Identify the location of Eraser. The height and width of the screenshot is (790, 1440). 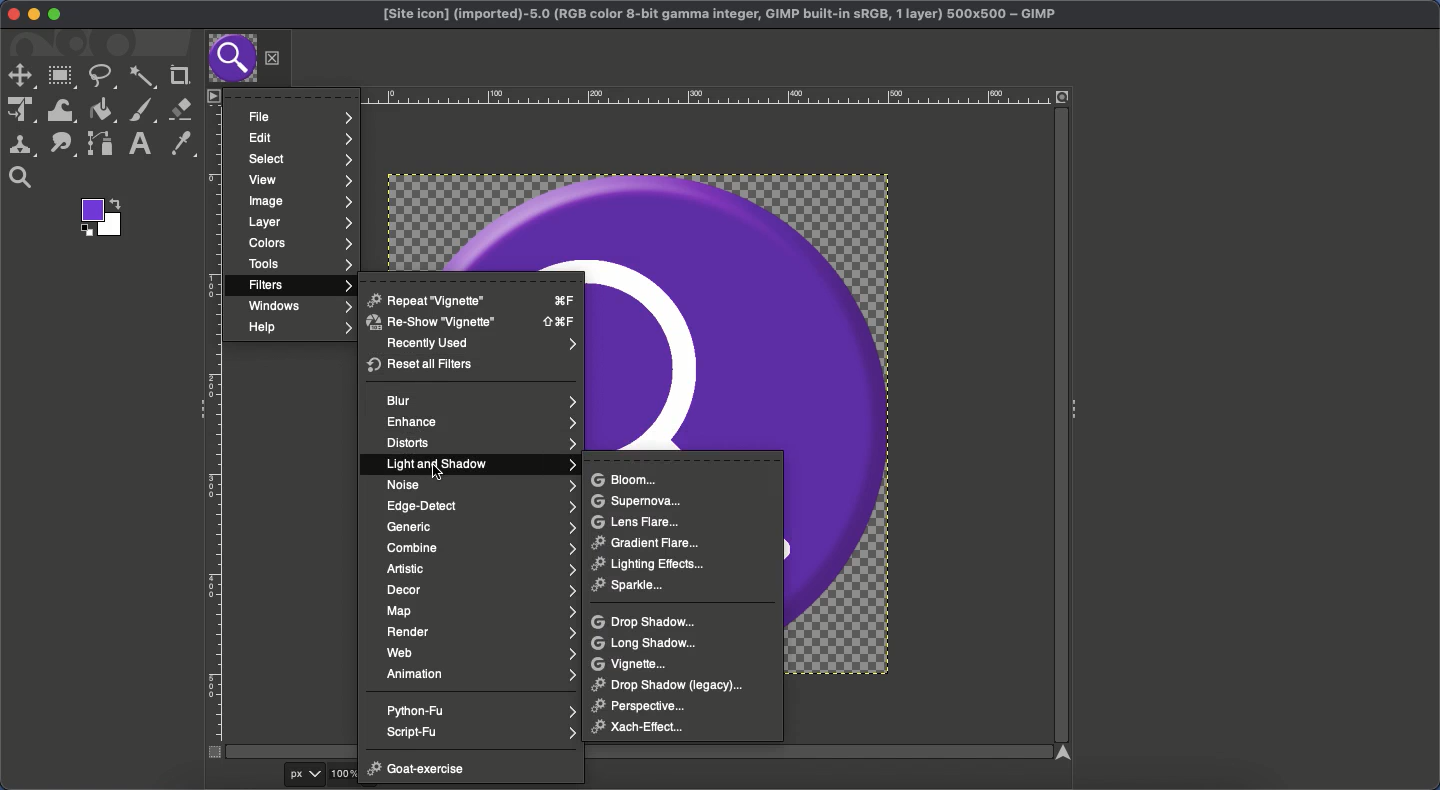
(181, 110).